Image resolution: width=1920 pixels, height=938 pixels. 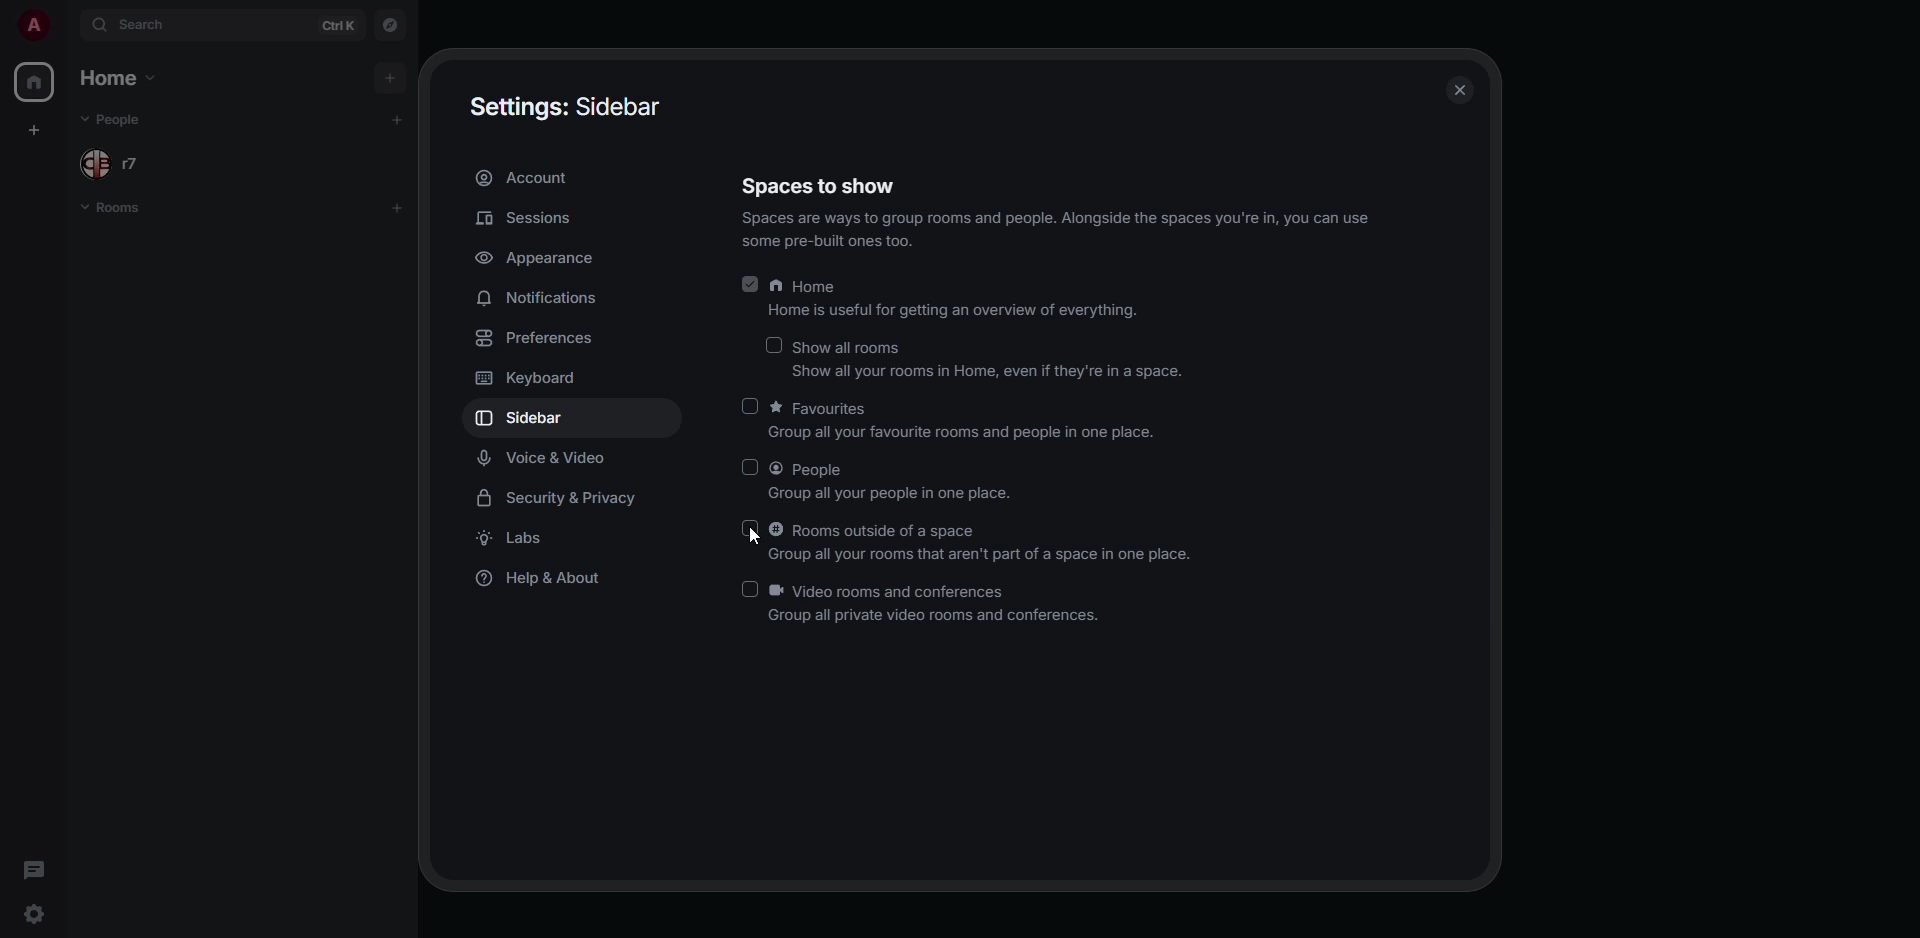 What do you see at coordinates (750, 591) in the screenshot?
I see `click to enable` at bounding box center [750, 591].